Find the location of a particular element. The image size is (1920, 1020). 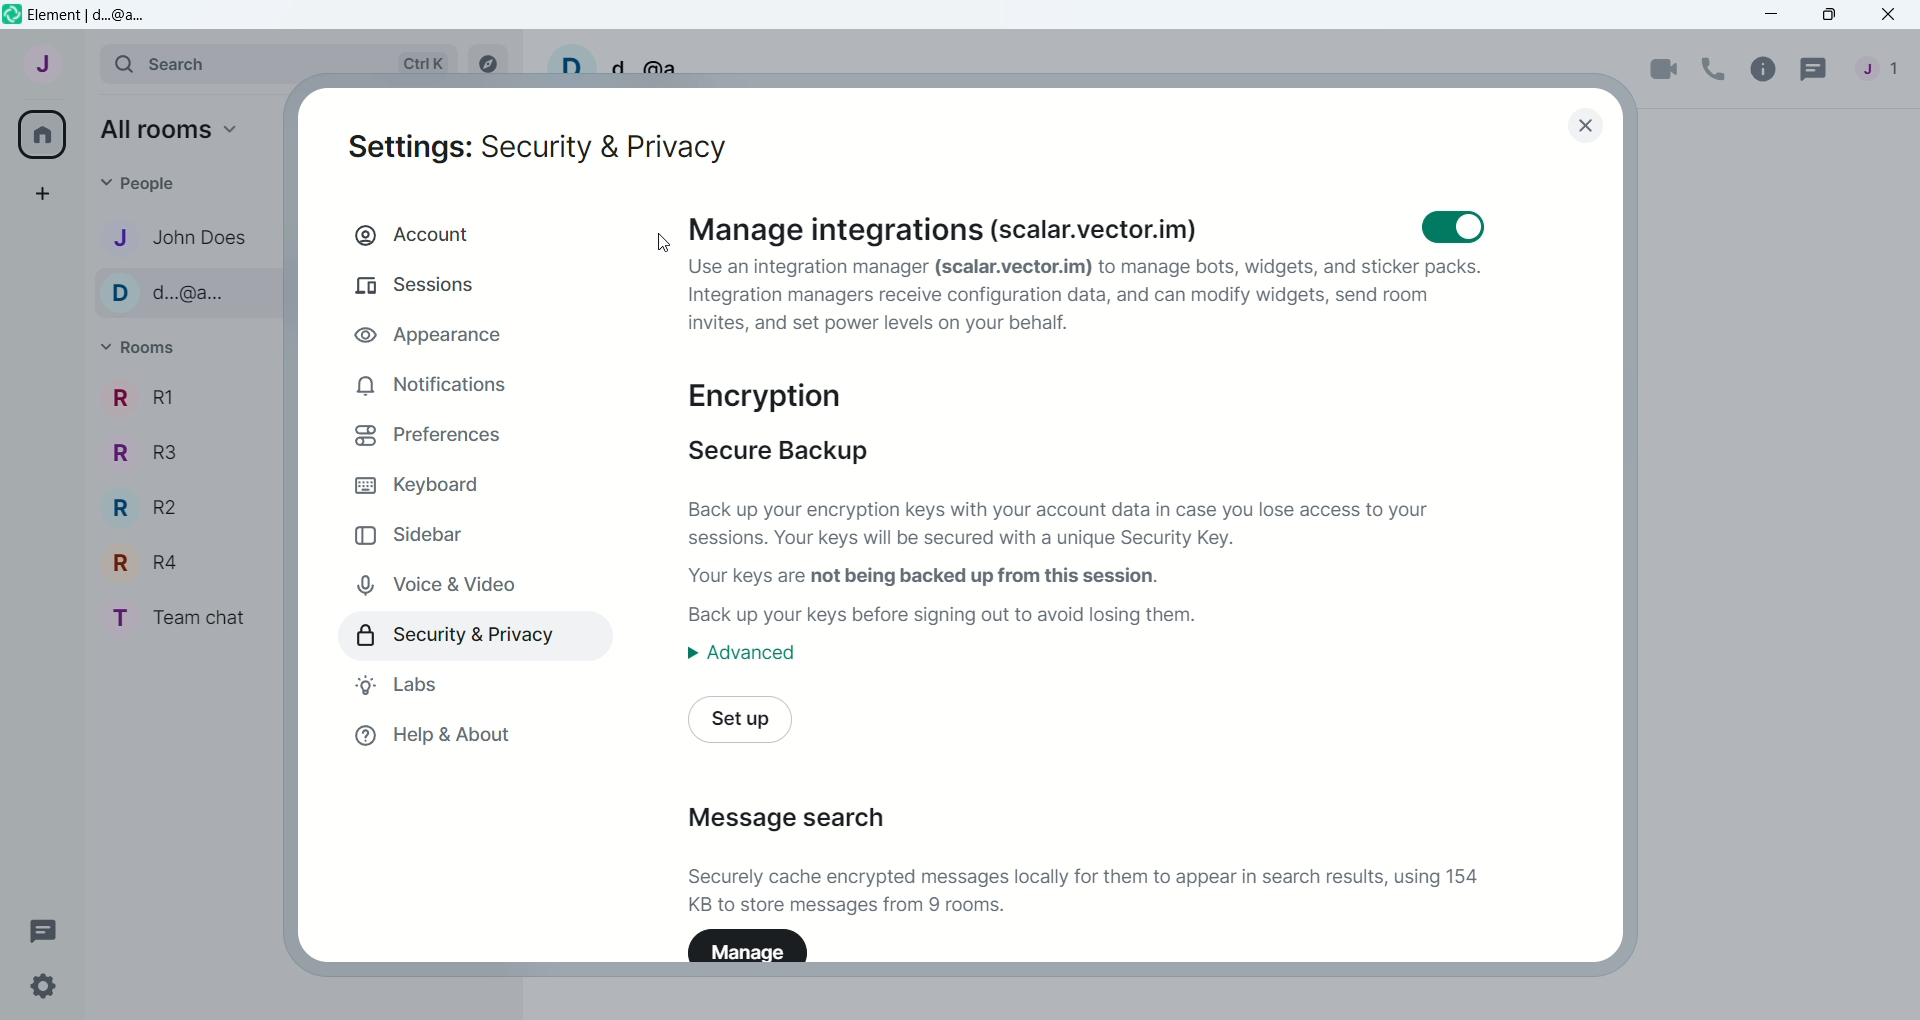

T Team chat is located at coordinates (182, 619).